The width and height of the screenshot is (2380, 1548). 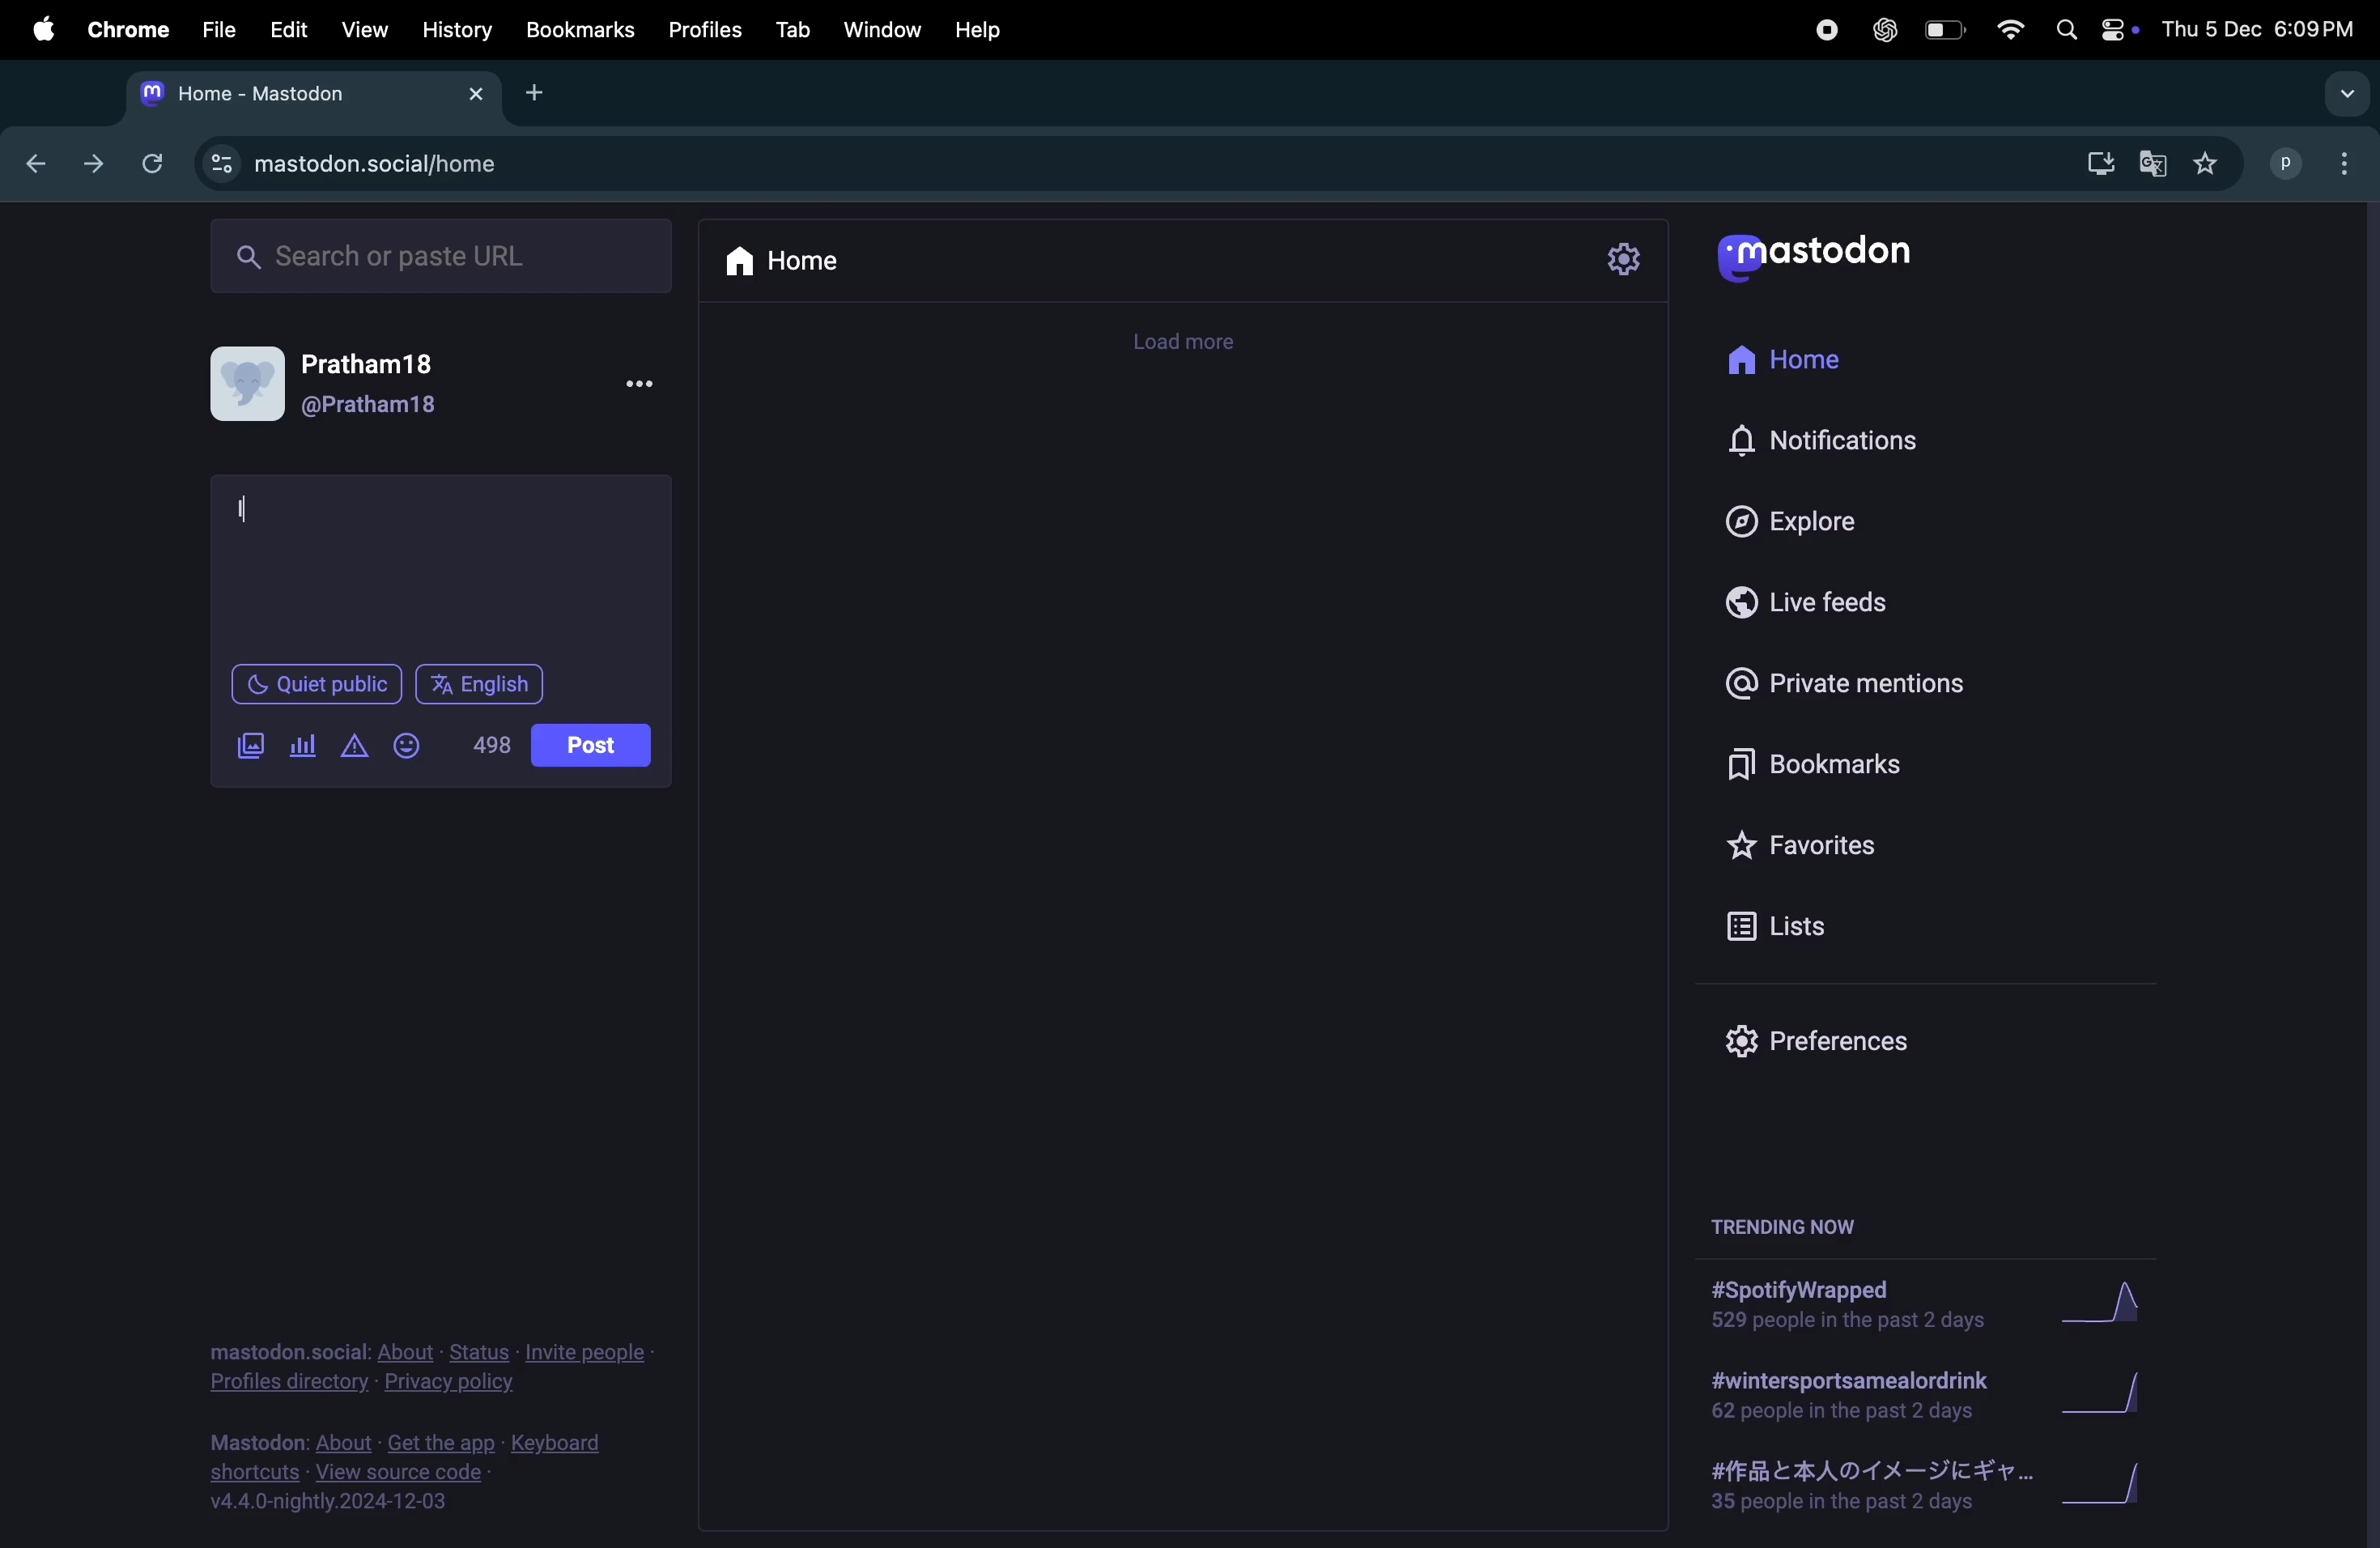 I want to click on emoji, so click(x=410, y=744).